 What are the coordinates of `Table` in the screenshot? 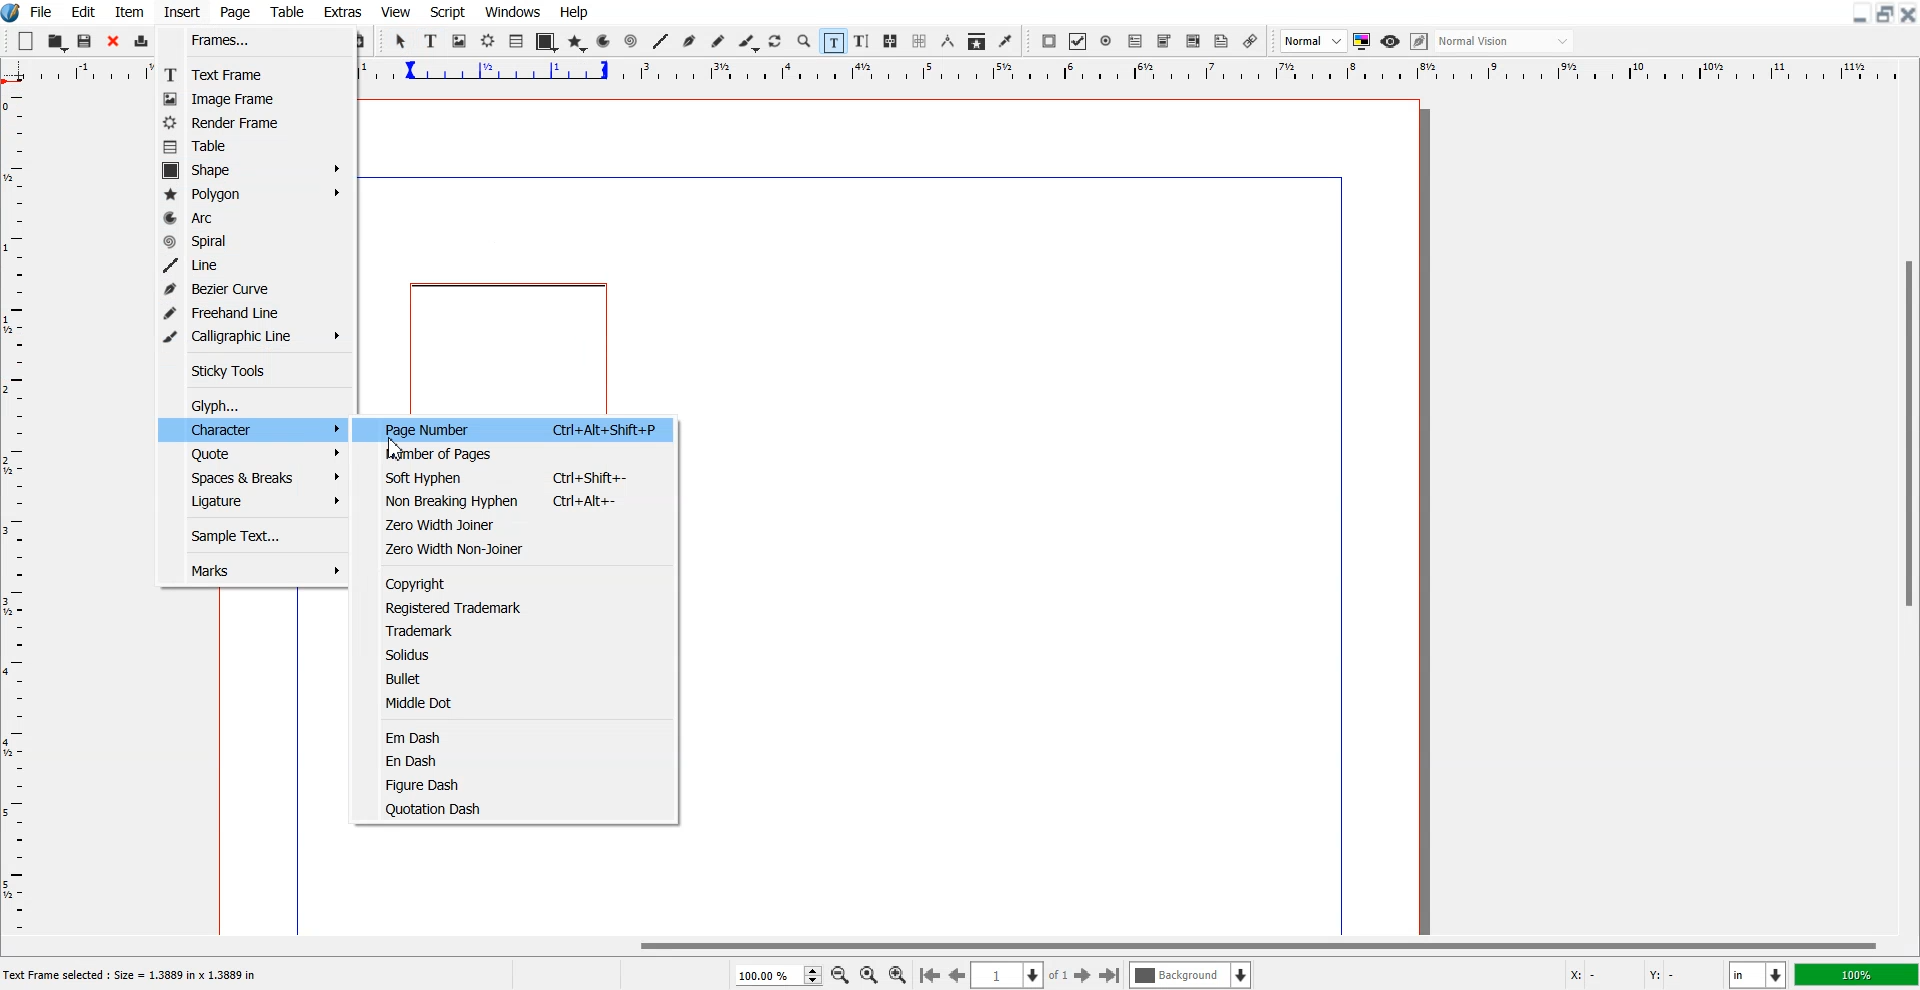 It's located at (288, 11).